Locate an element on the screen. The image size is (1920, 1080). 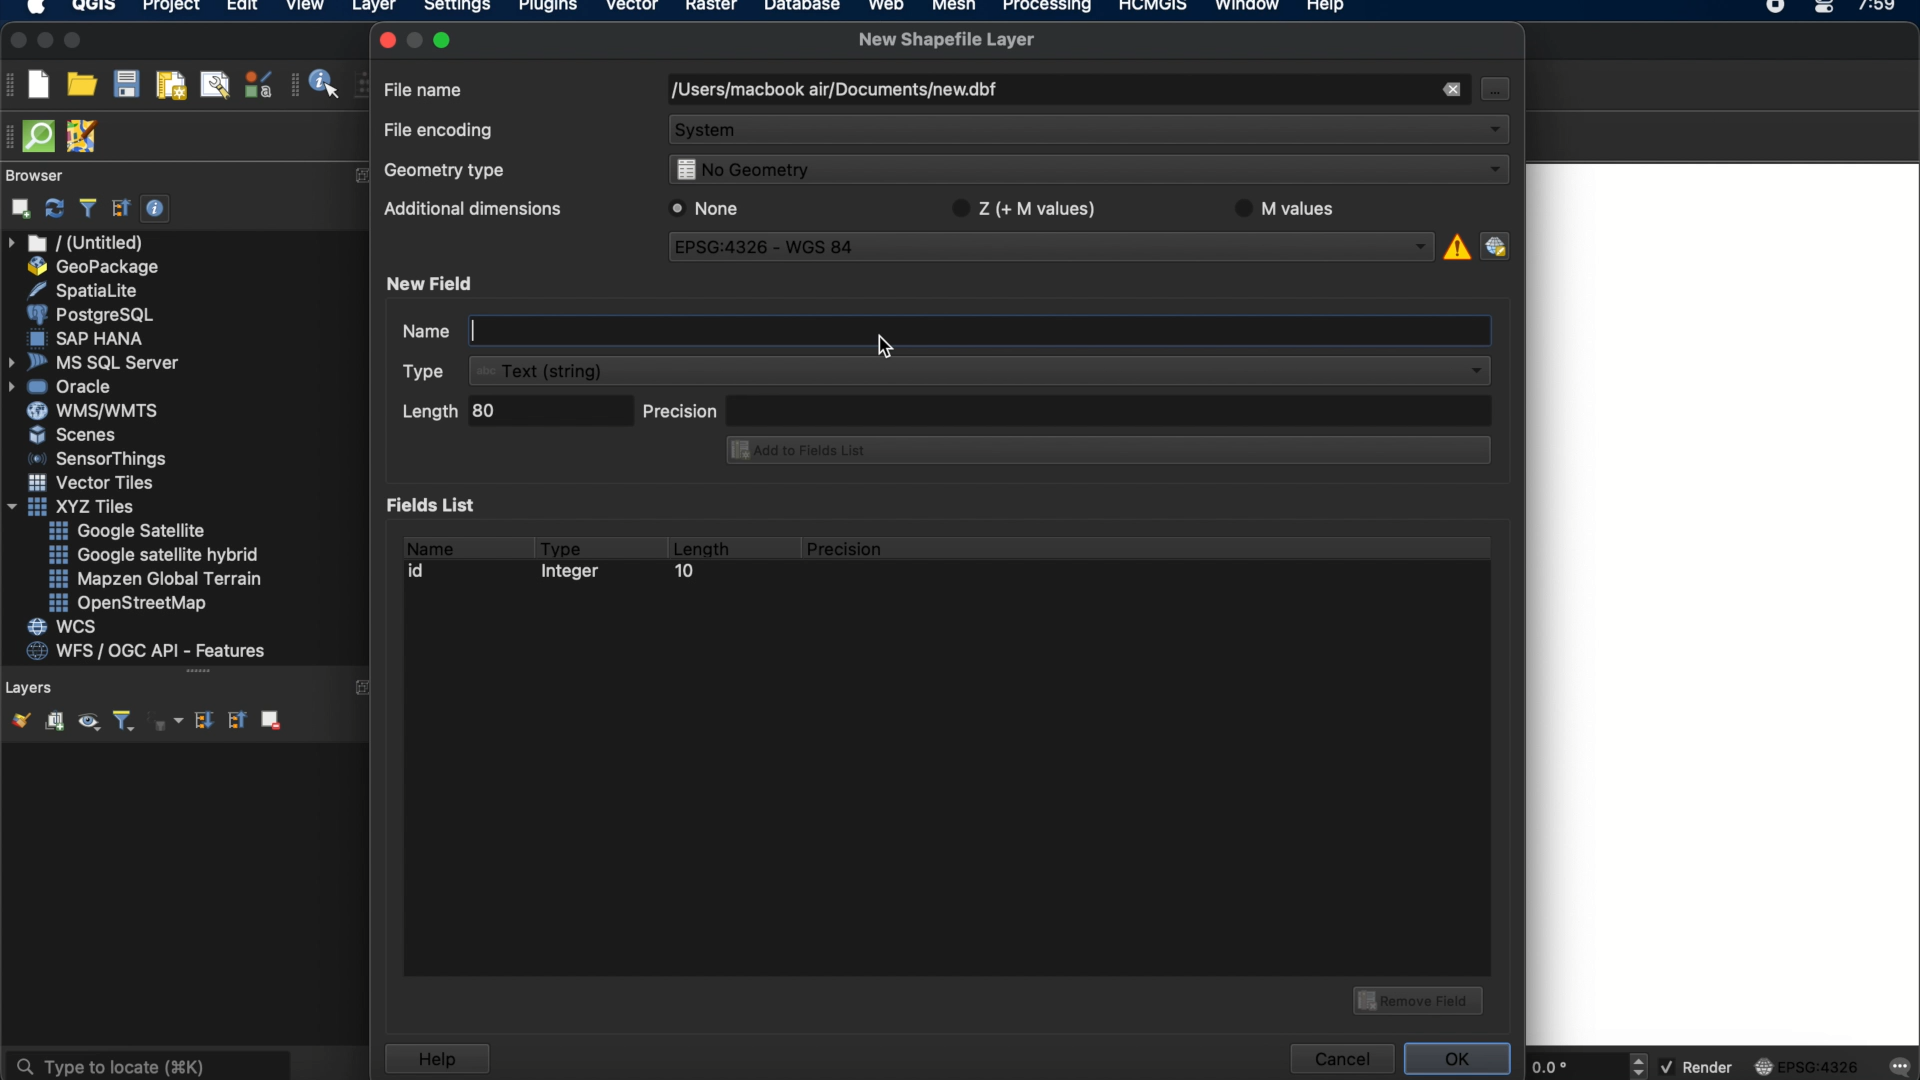
inactive add fields list icon is located at coordinates (1105, 452).